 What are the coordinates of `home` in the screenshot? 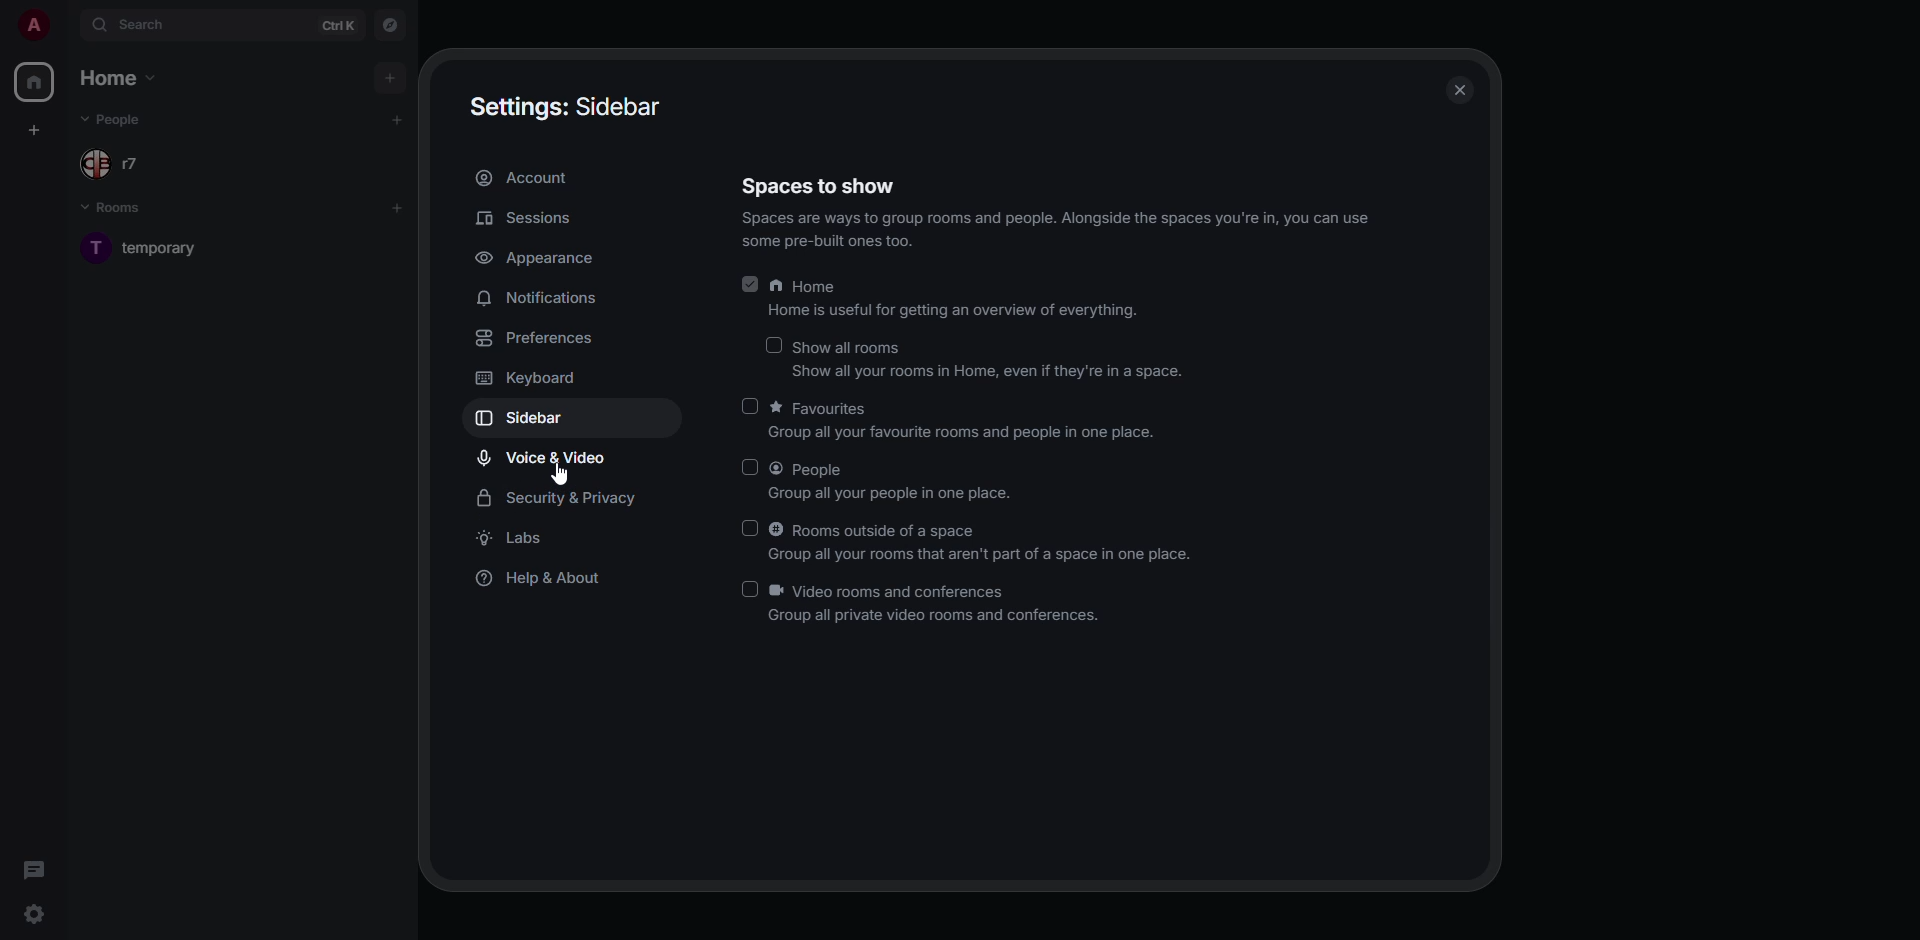 It's located at (37, 83).